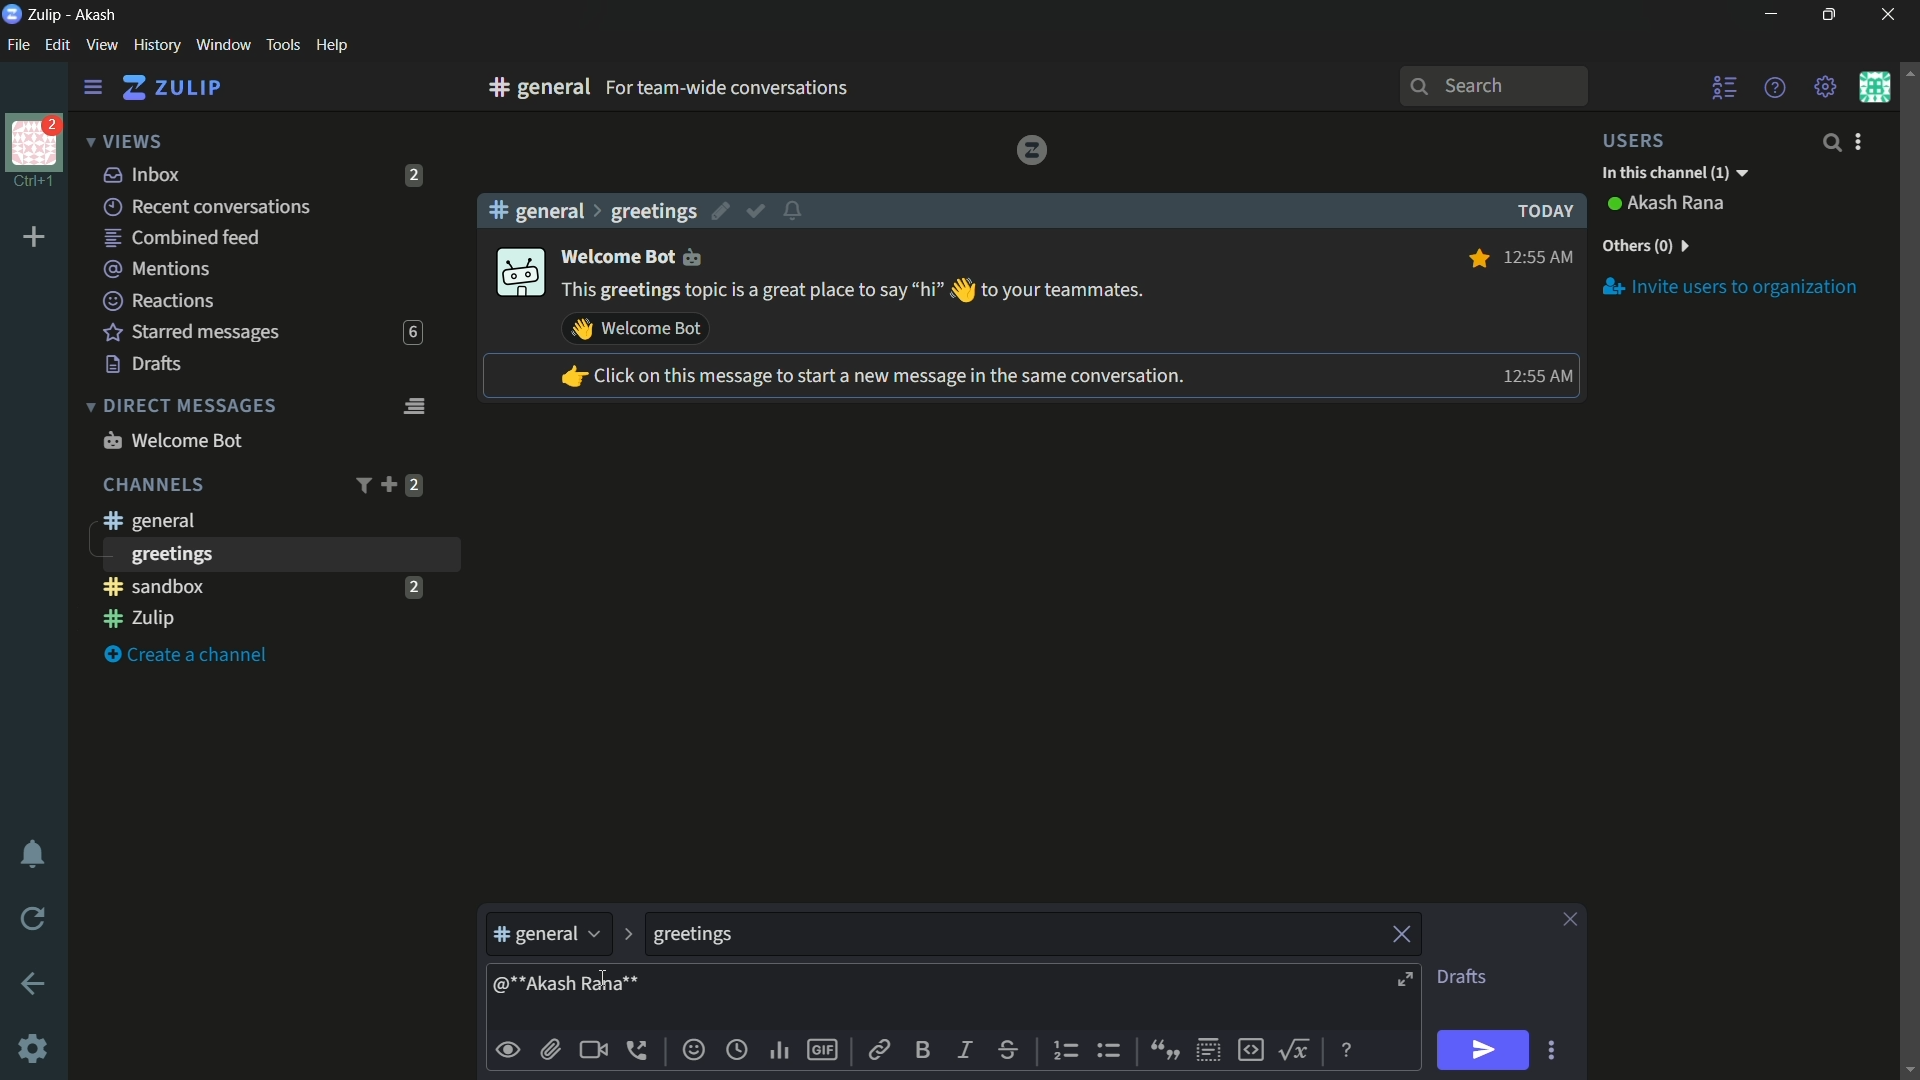  I want to click on profile, so click(34, 141).